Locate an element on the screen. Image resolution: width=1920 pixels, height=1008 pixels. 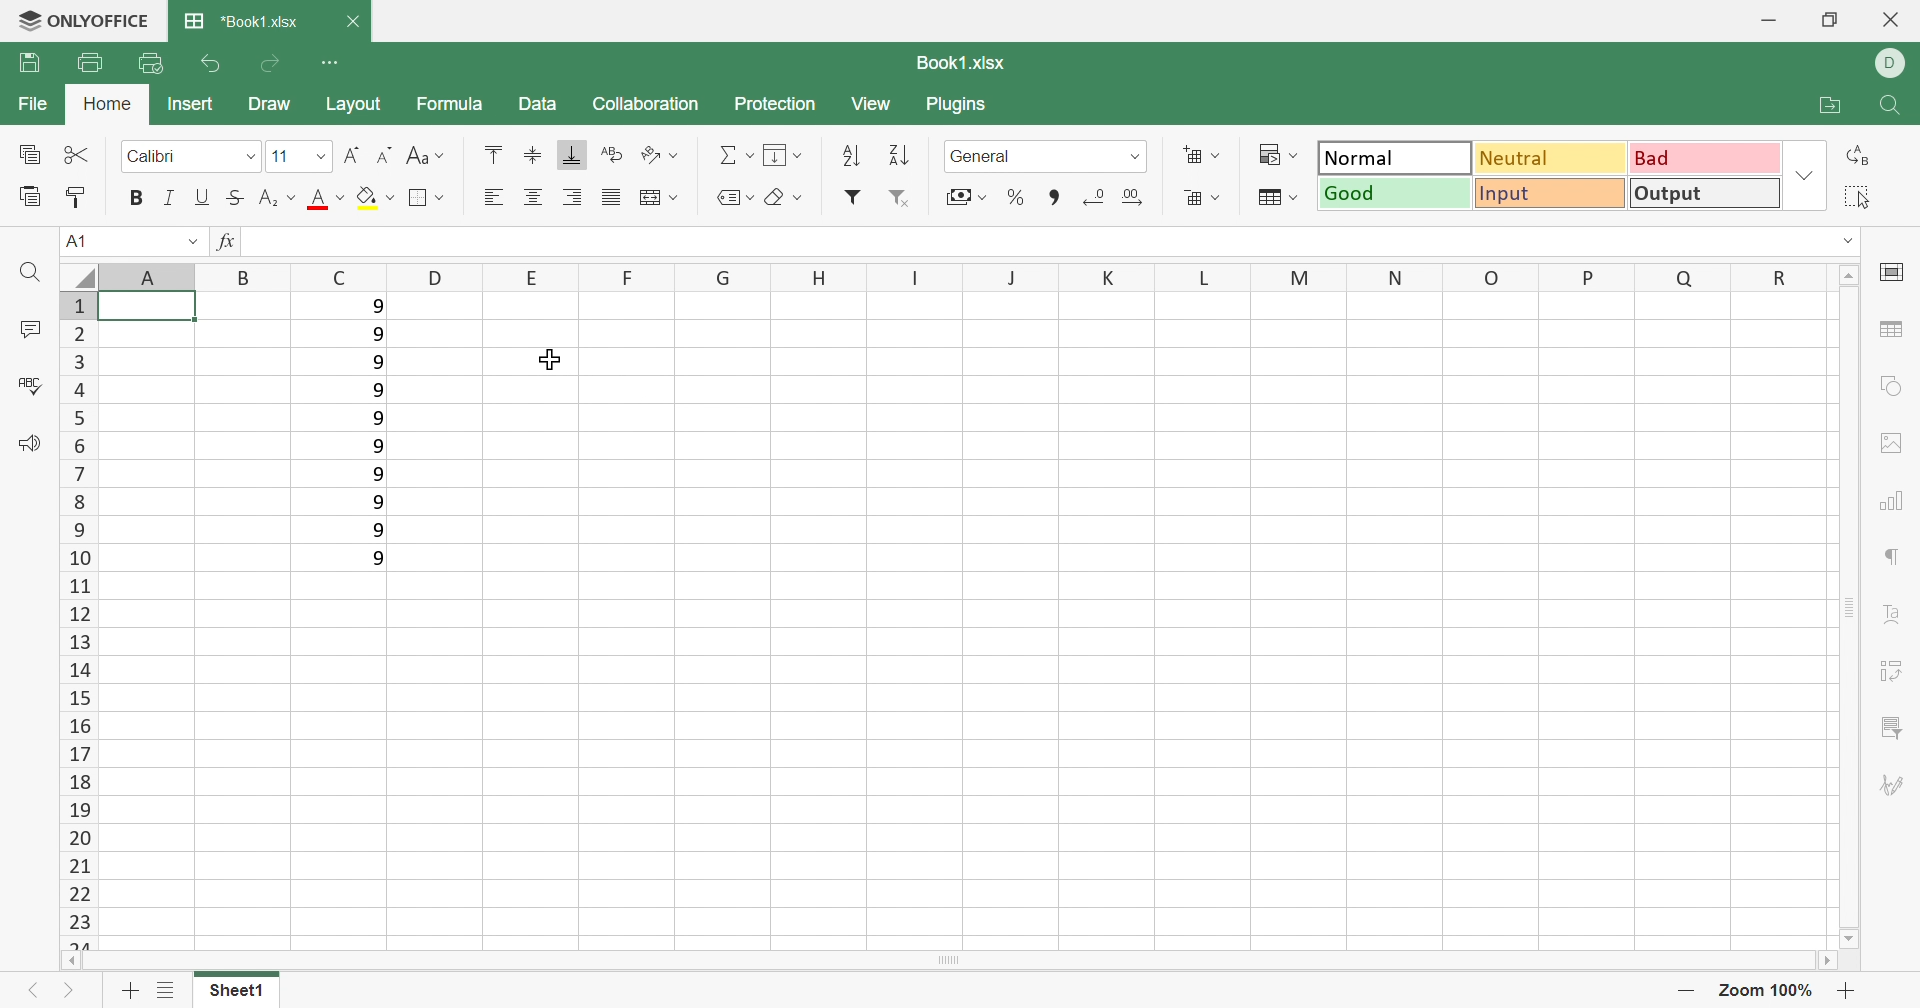
Drop Down is located at coordinates (249, 155).